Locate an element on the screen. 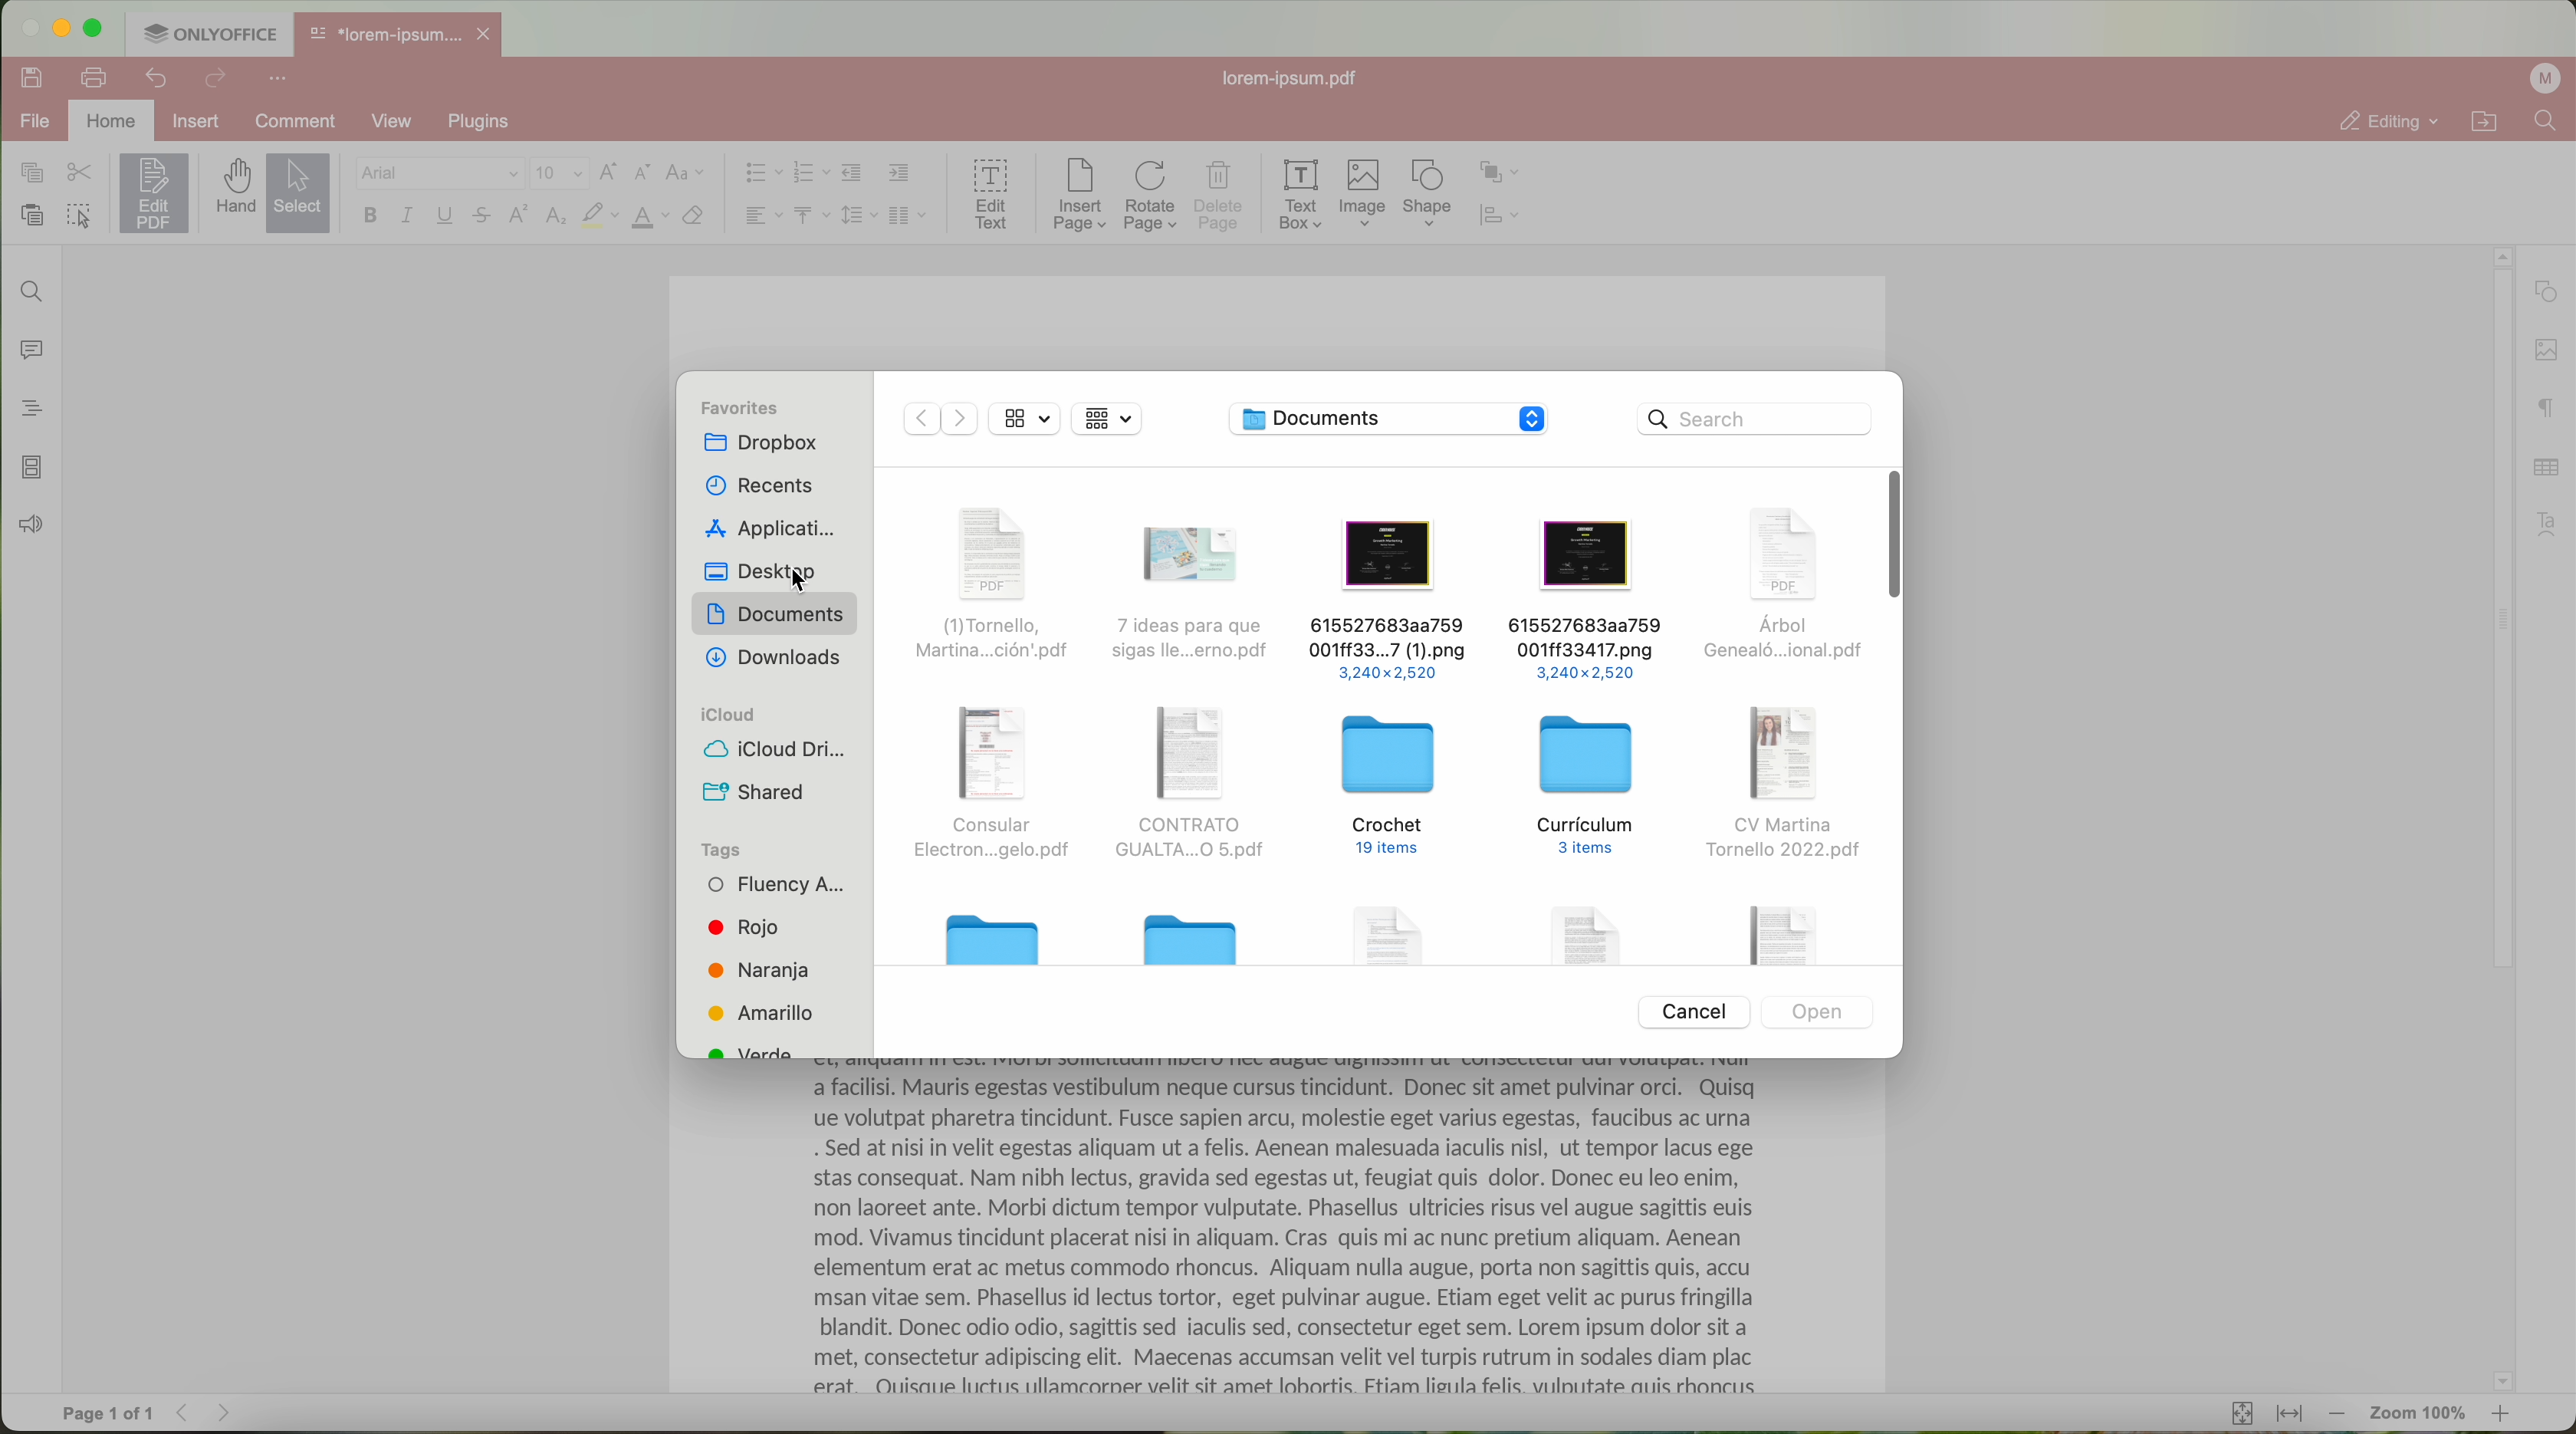 The image size is (2576, 1434). Naranja is located at coordinates (759, 969).